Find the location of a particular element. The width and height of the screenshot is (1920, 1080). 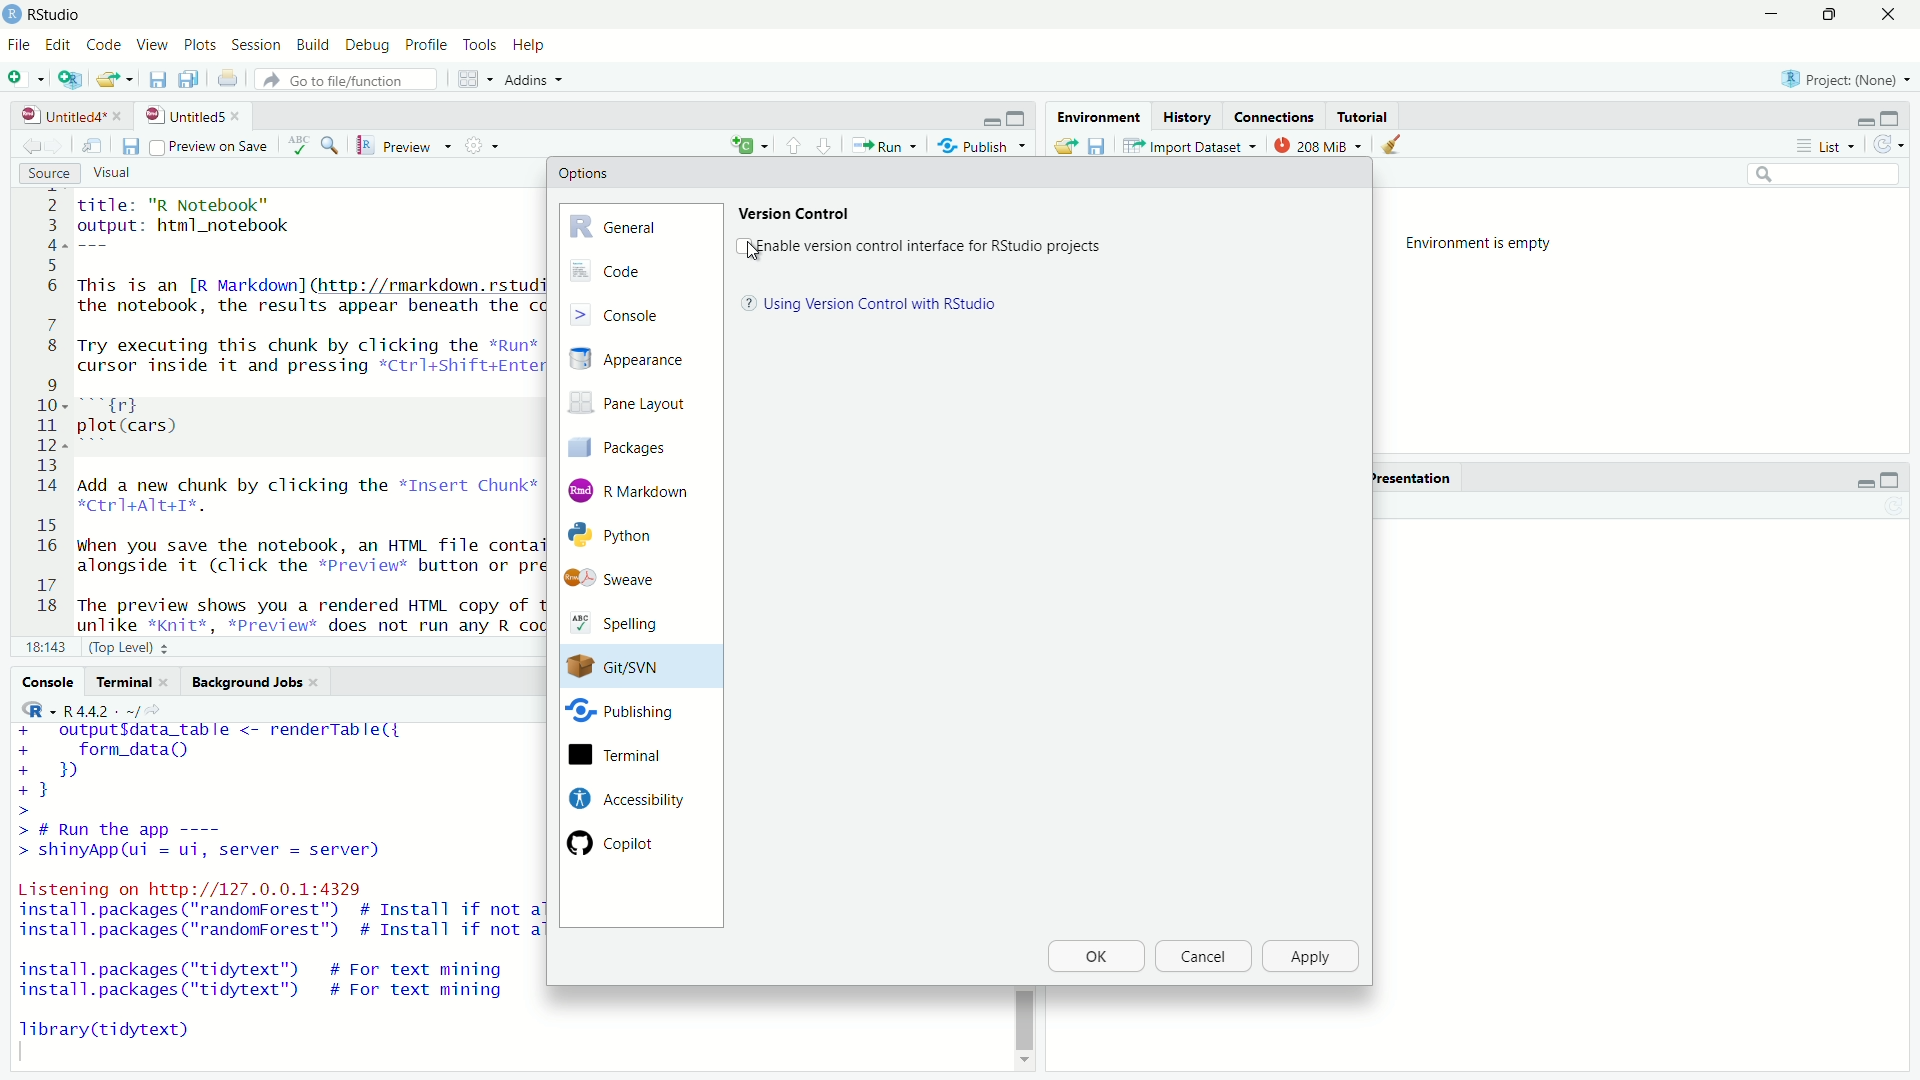

Terminal is located at coordinates (623, 756).